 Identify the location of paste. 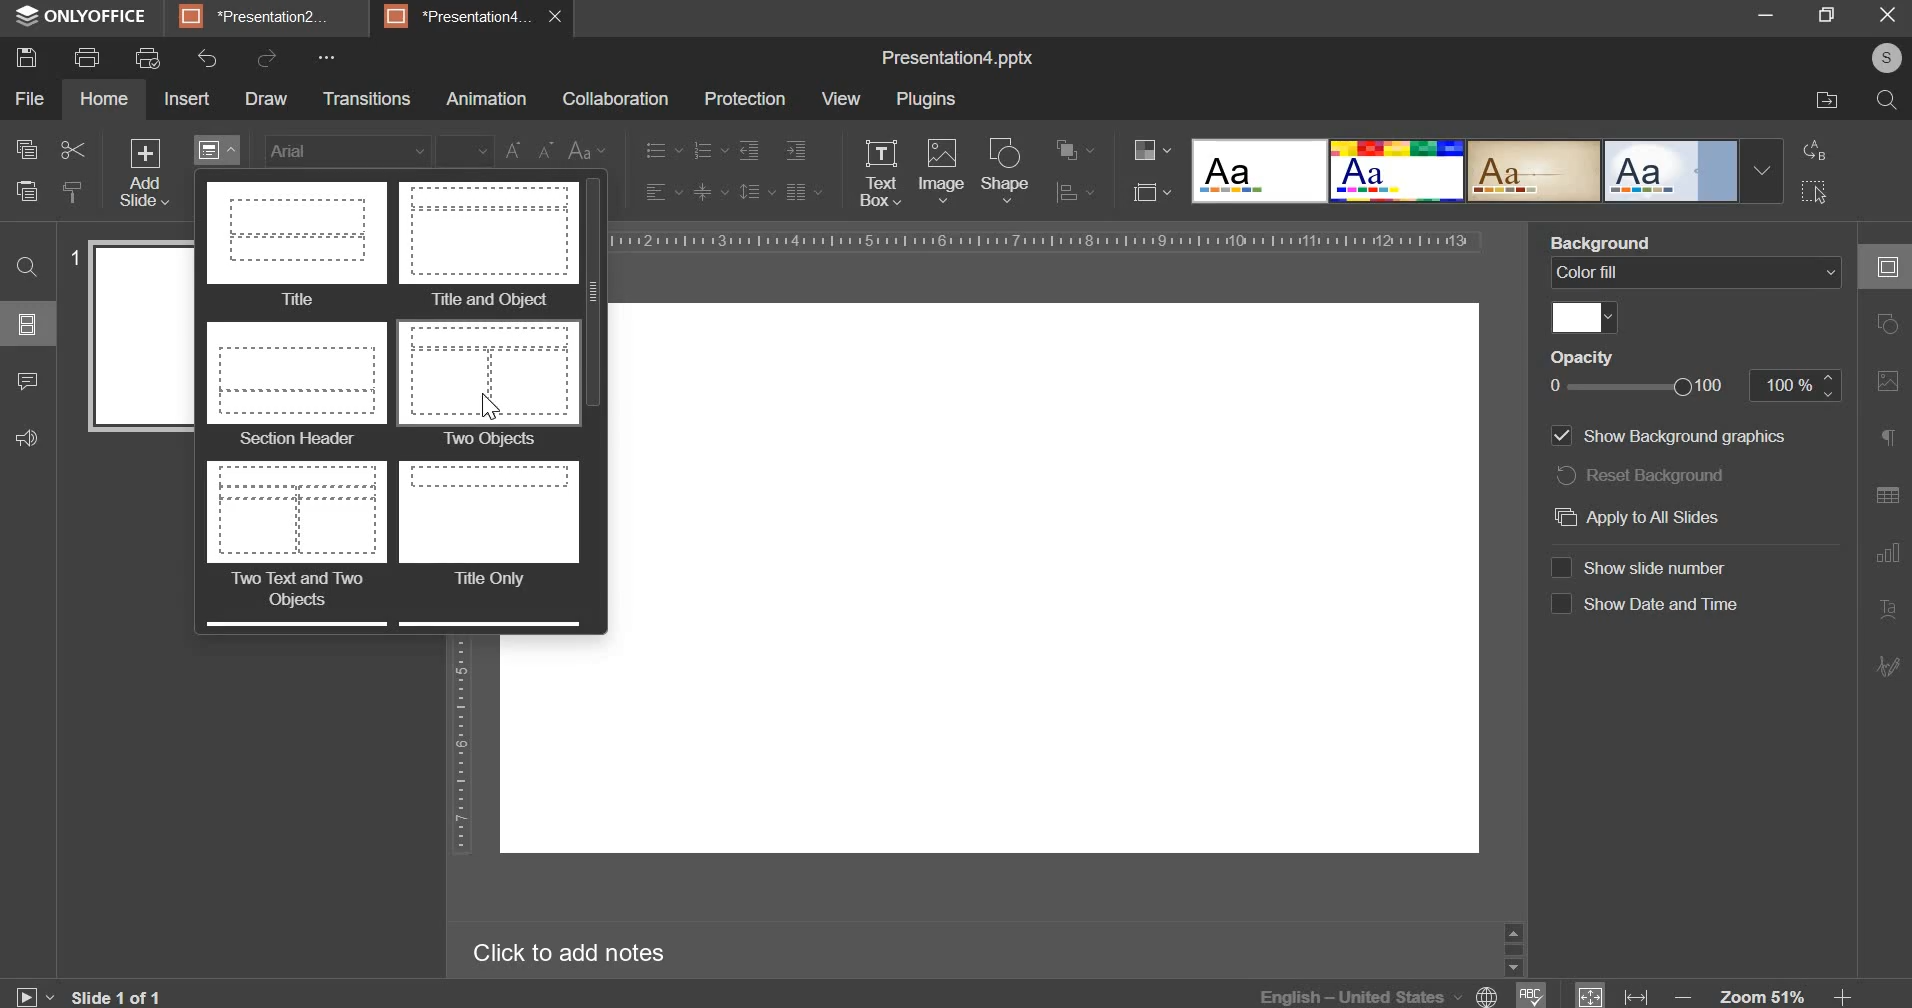
(25, 189).